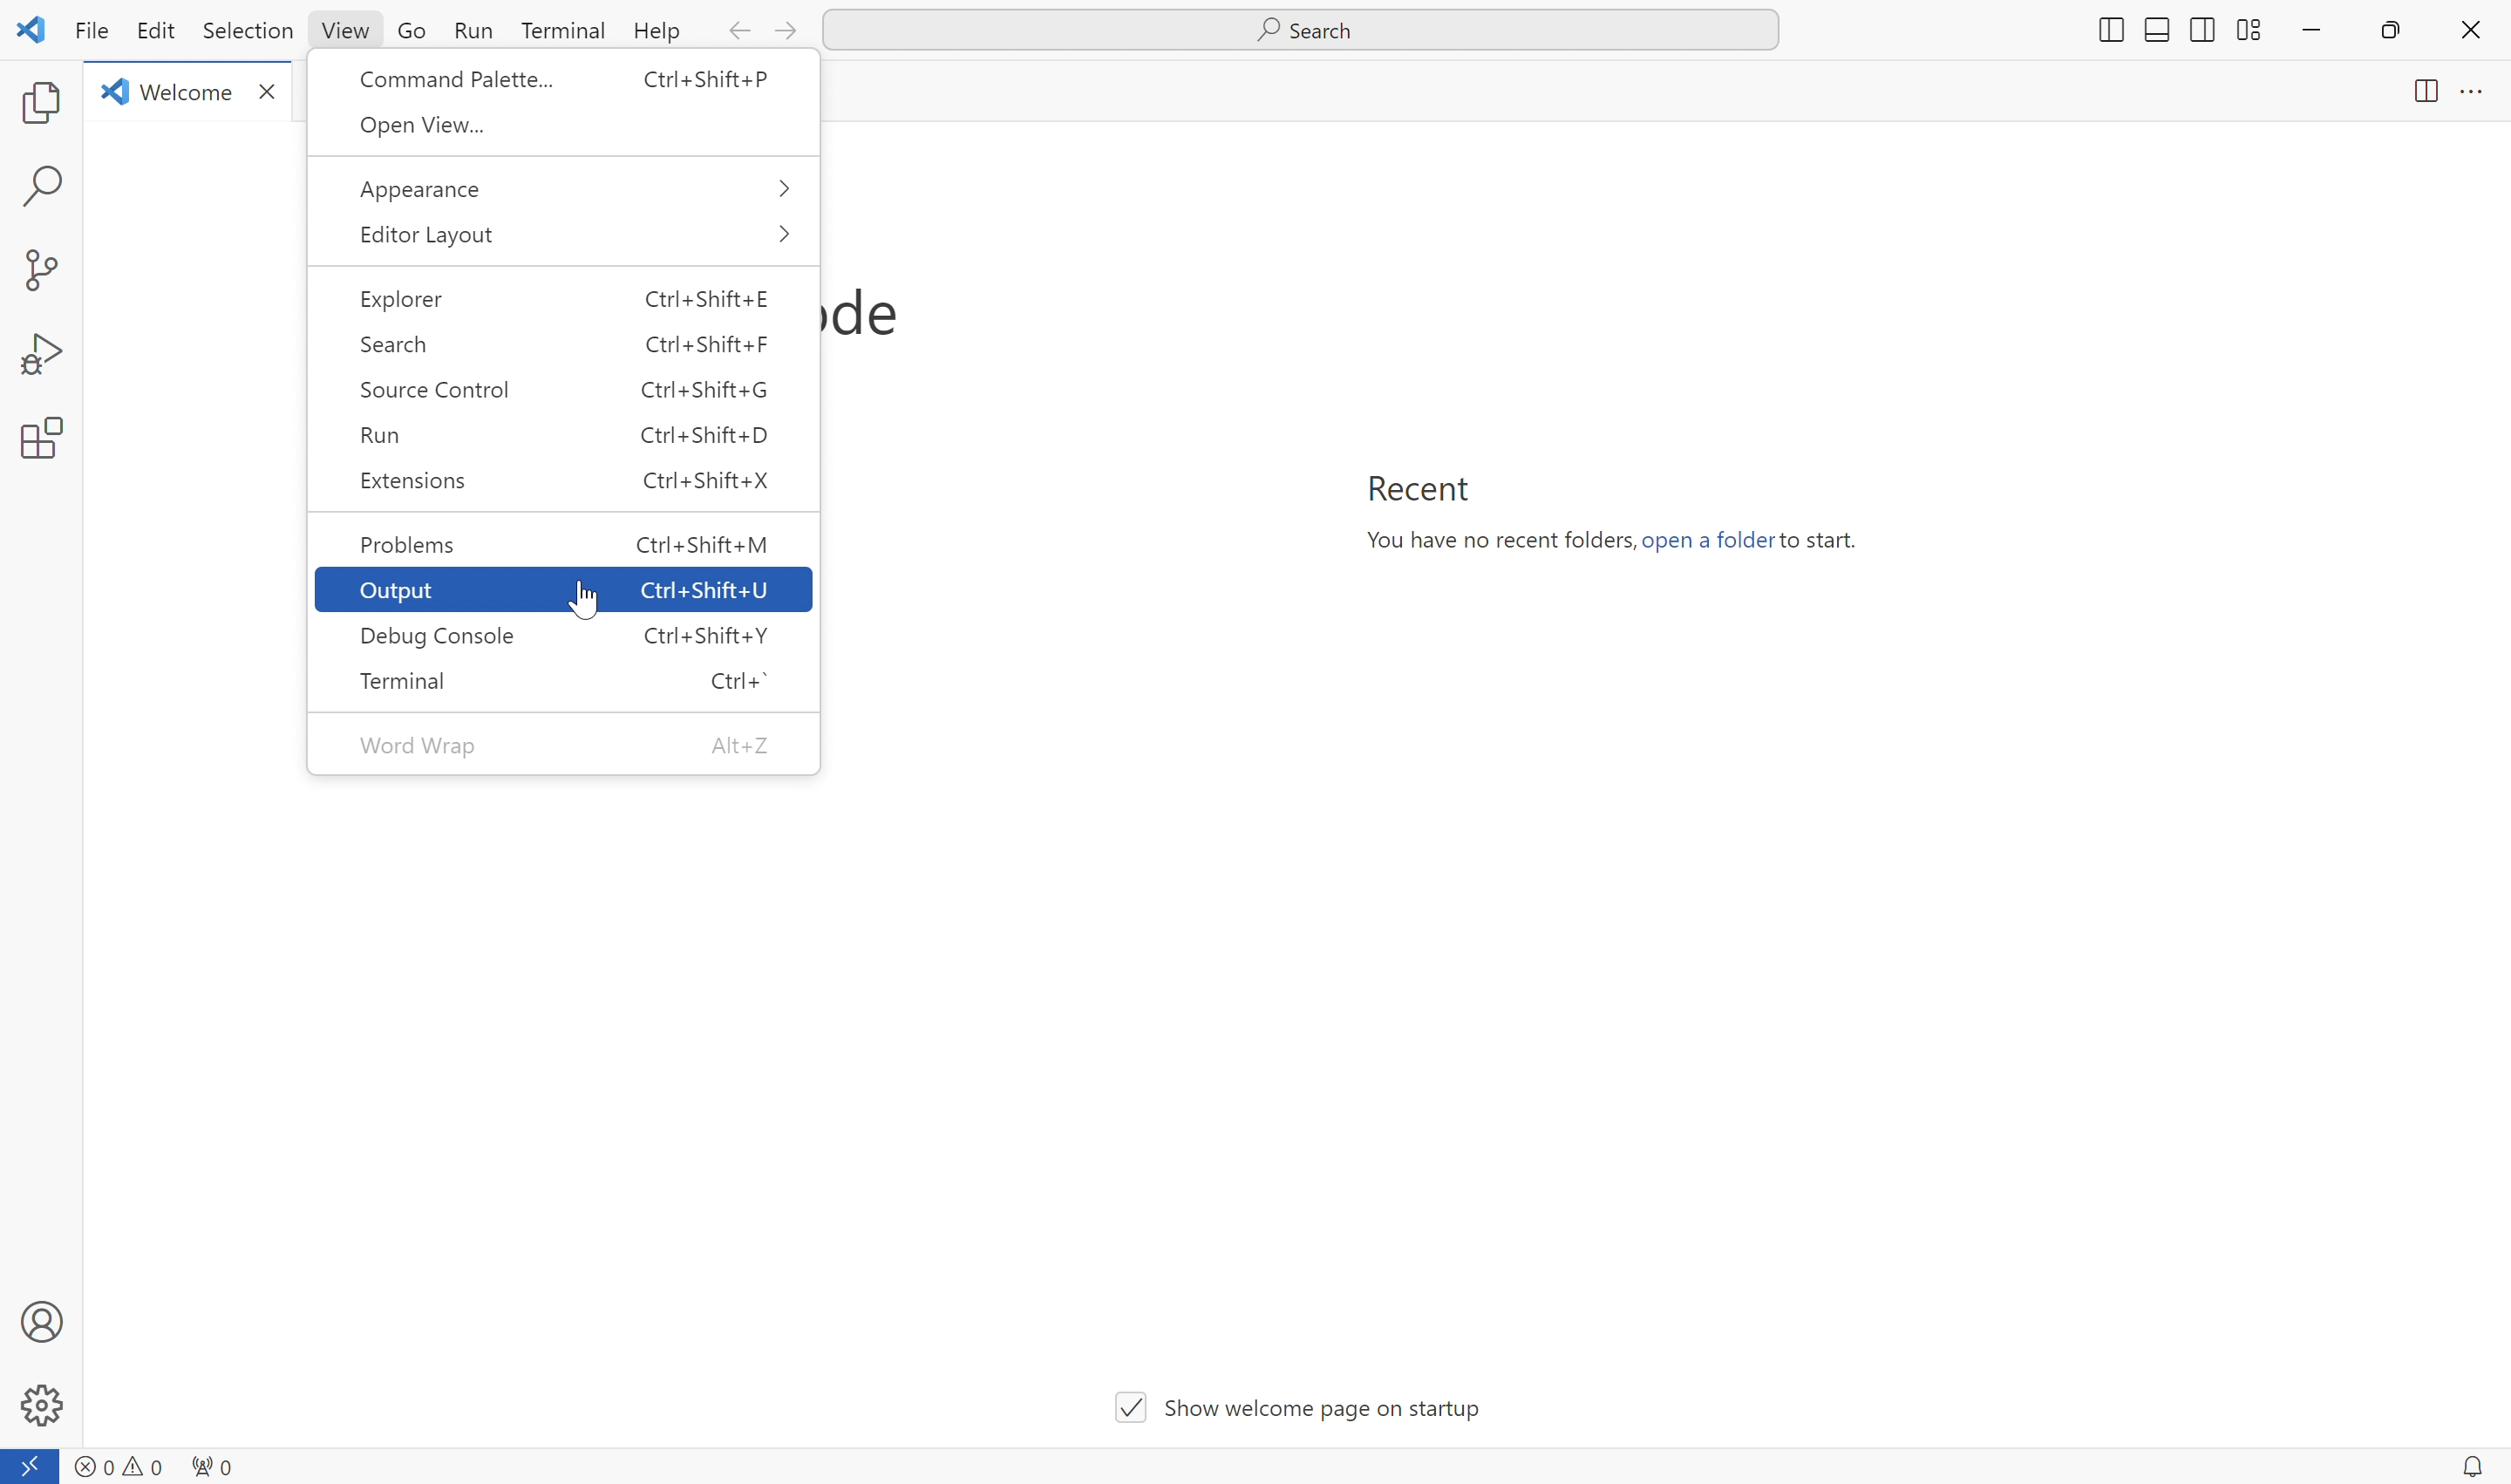 This screenshot has width=2511, height=1484. Describe the element at coordinates (2473, 1467) in the screenshot. I see `notifications` at that location.